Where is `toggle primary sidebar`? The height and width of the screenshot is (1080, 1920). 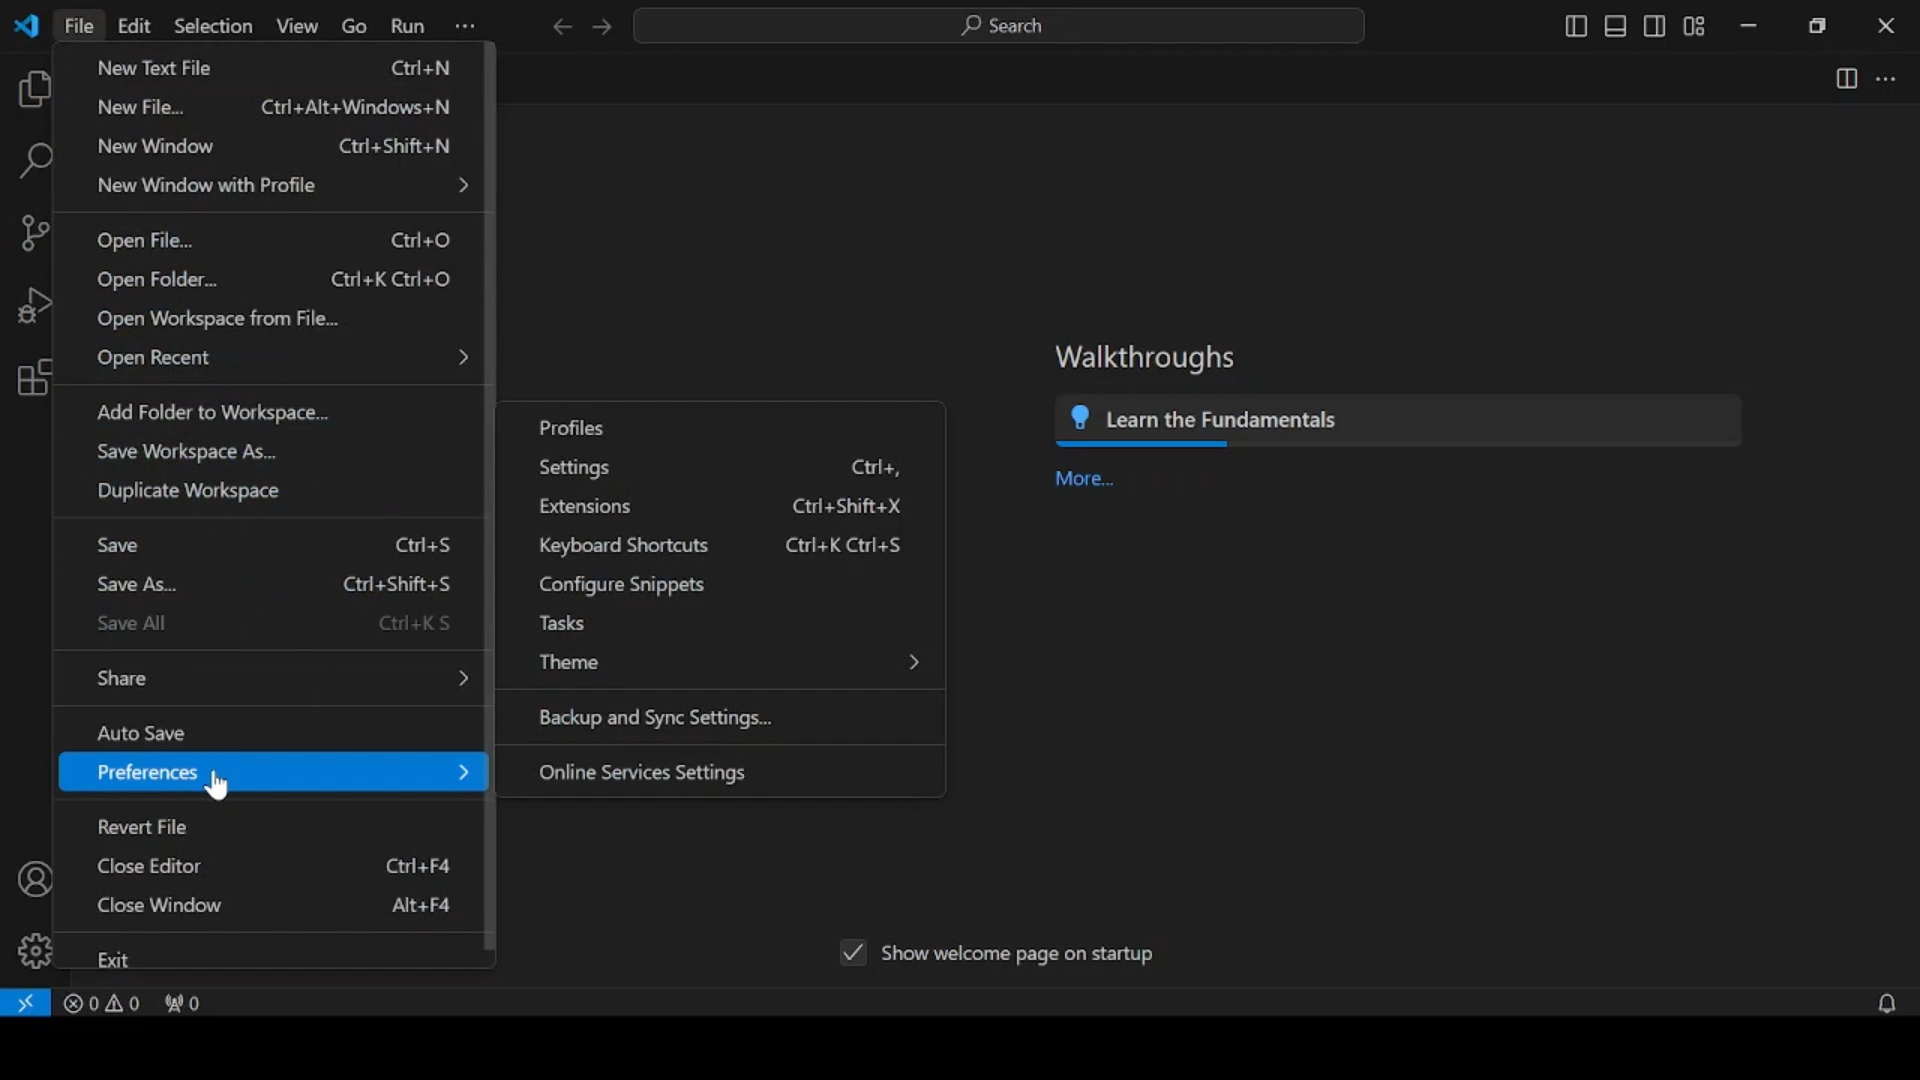 toggle primary sidebar is located at coordinates (1575, 27).